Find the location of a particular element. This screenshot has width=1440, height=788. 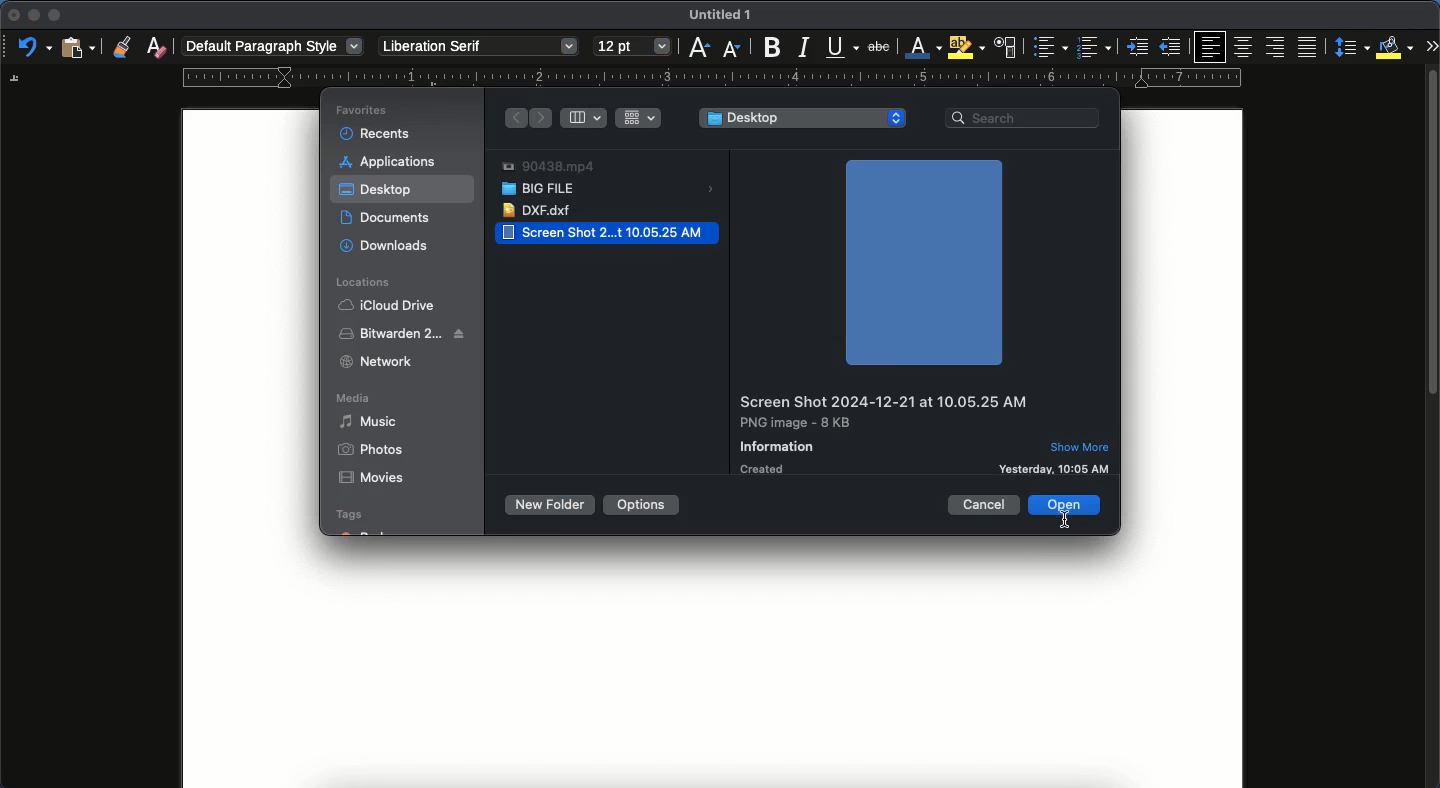

video is located at coordinates (548, 167).